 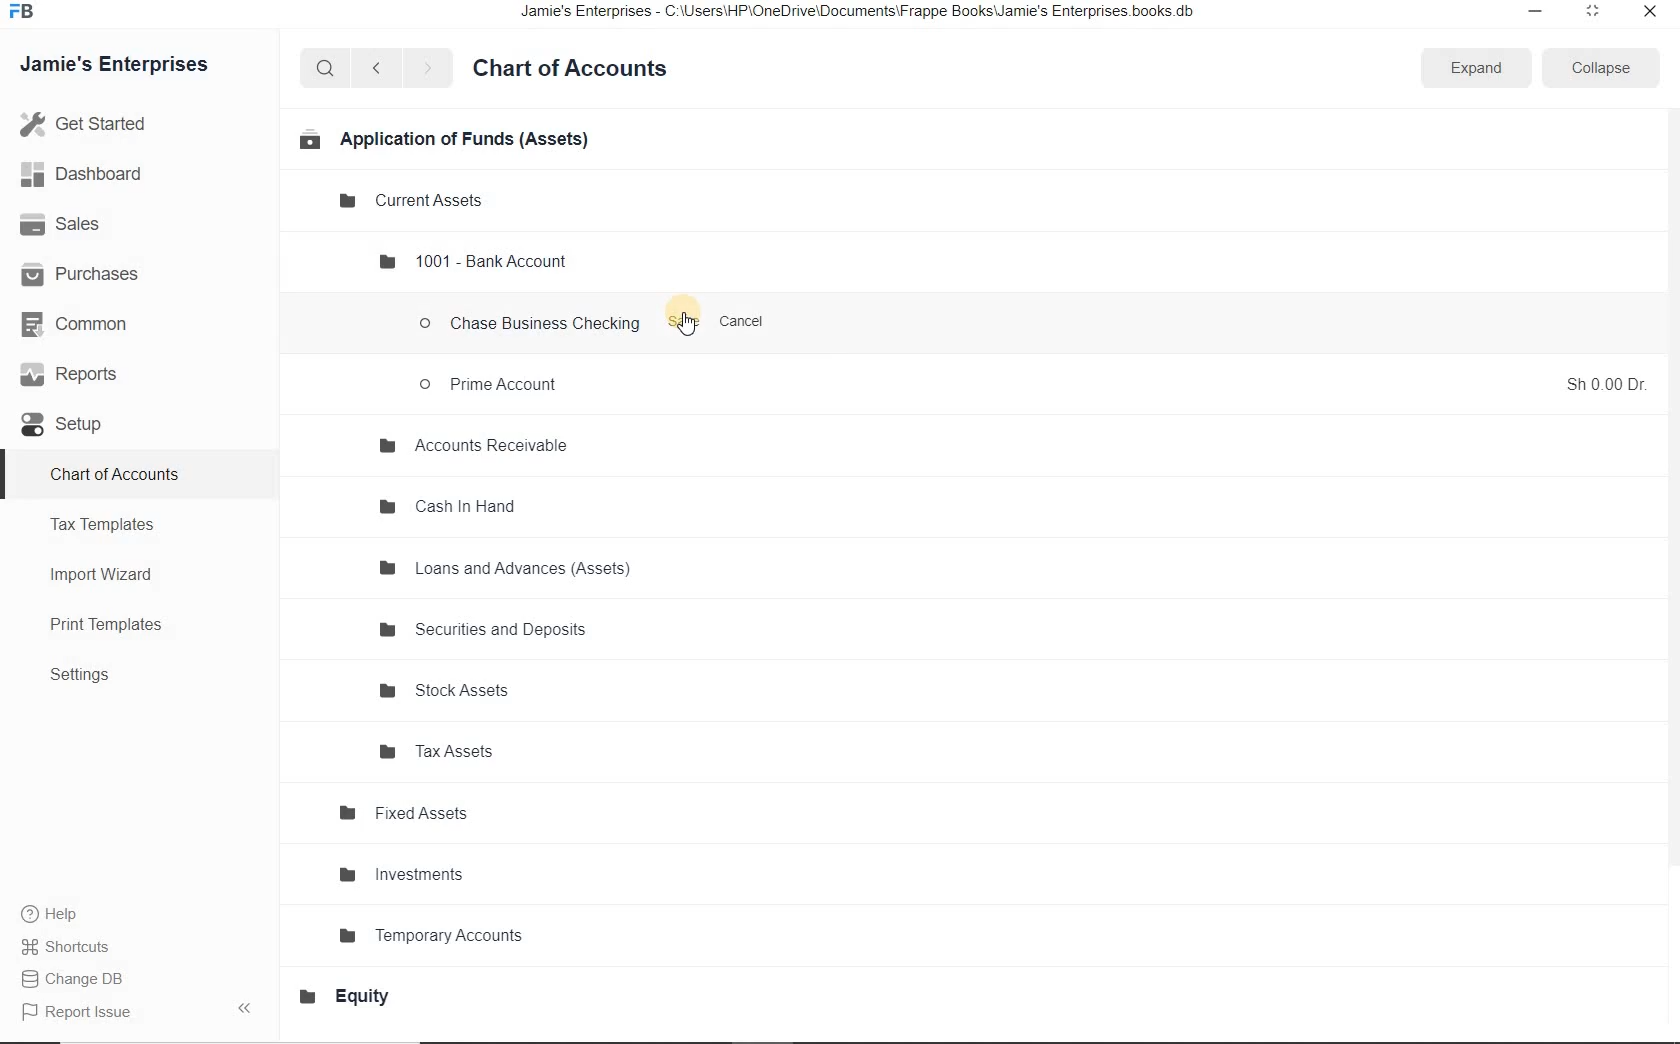 What do you see at coordinates (128, 124) in the screenshot?
I see `Get Started` at bounding box center [128, 124].